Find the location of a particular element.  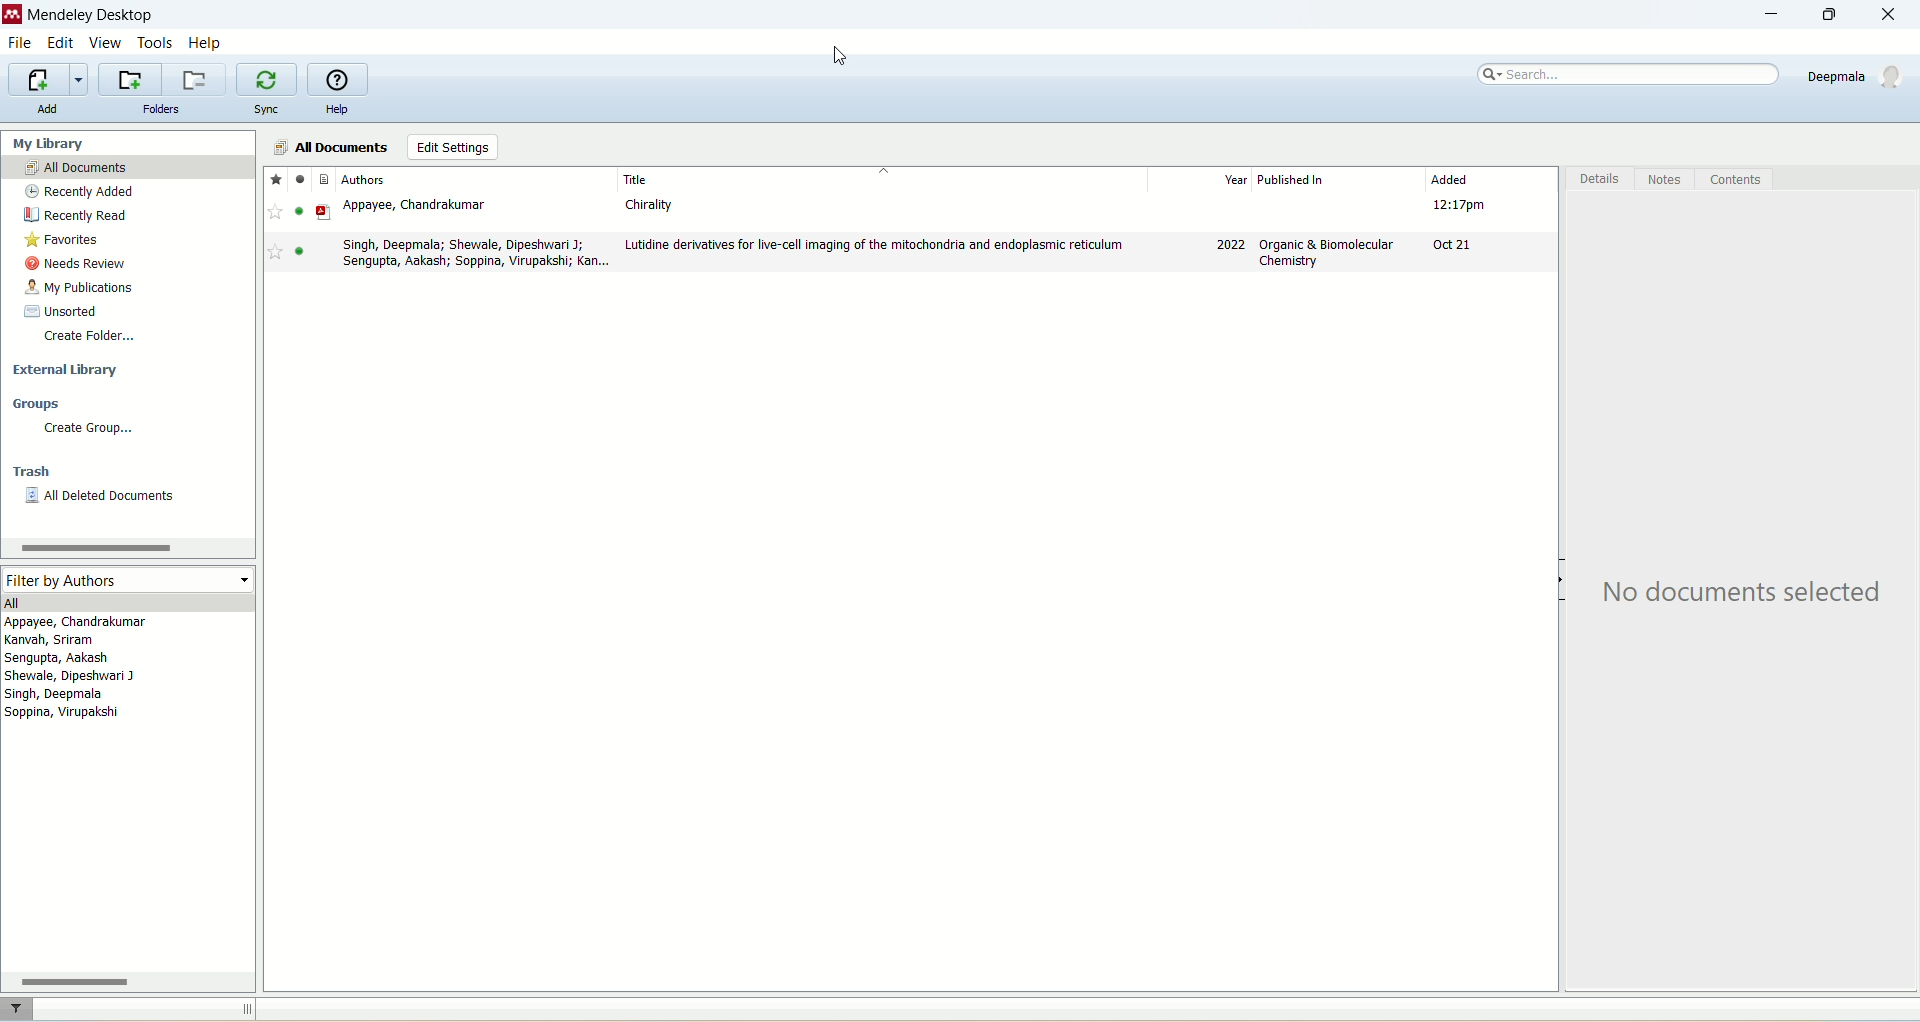

view is located at coordinates (106, 42).